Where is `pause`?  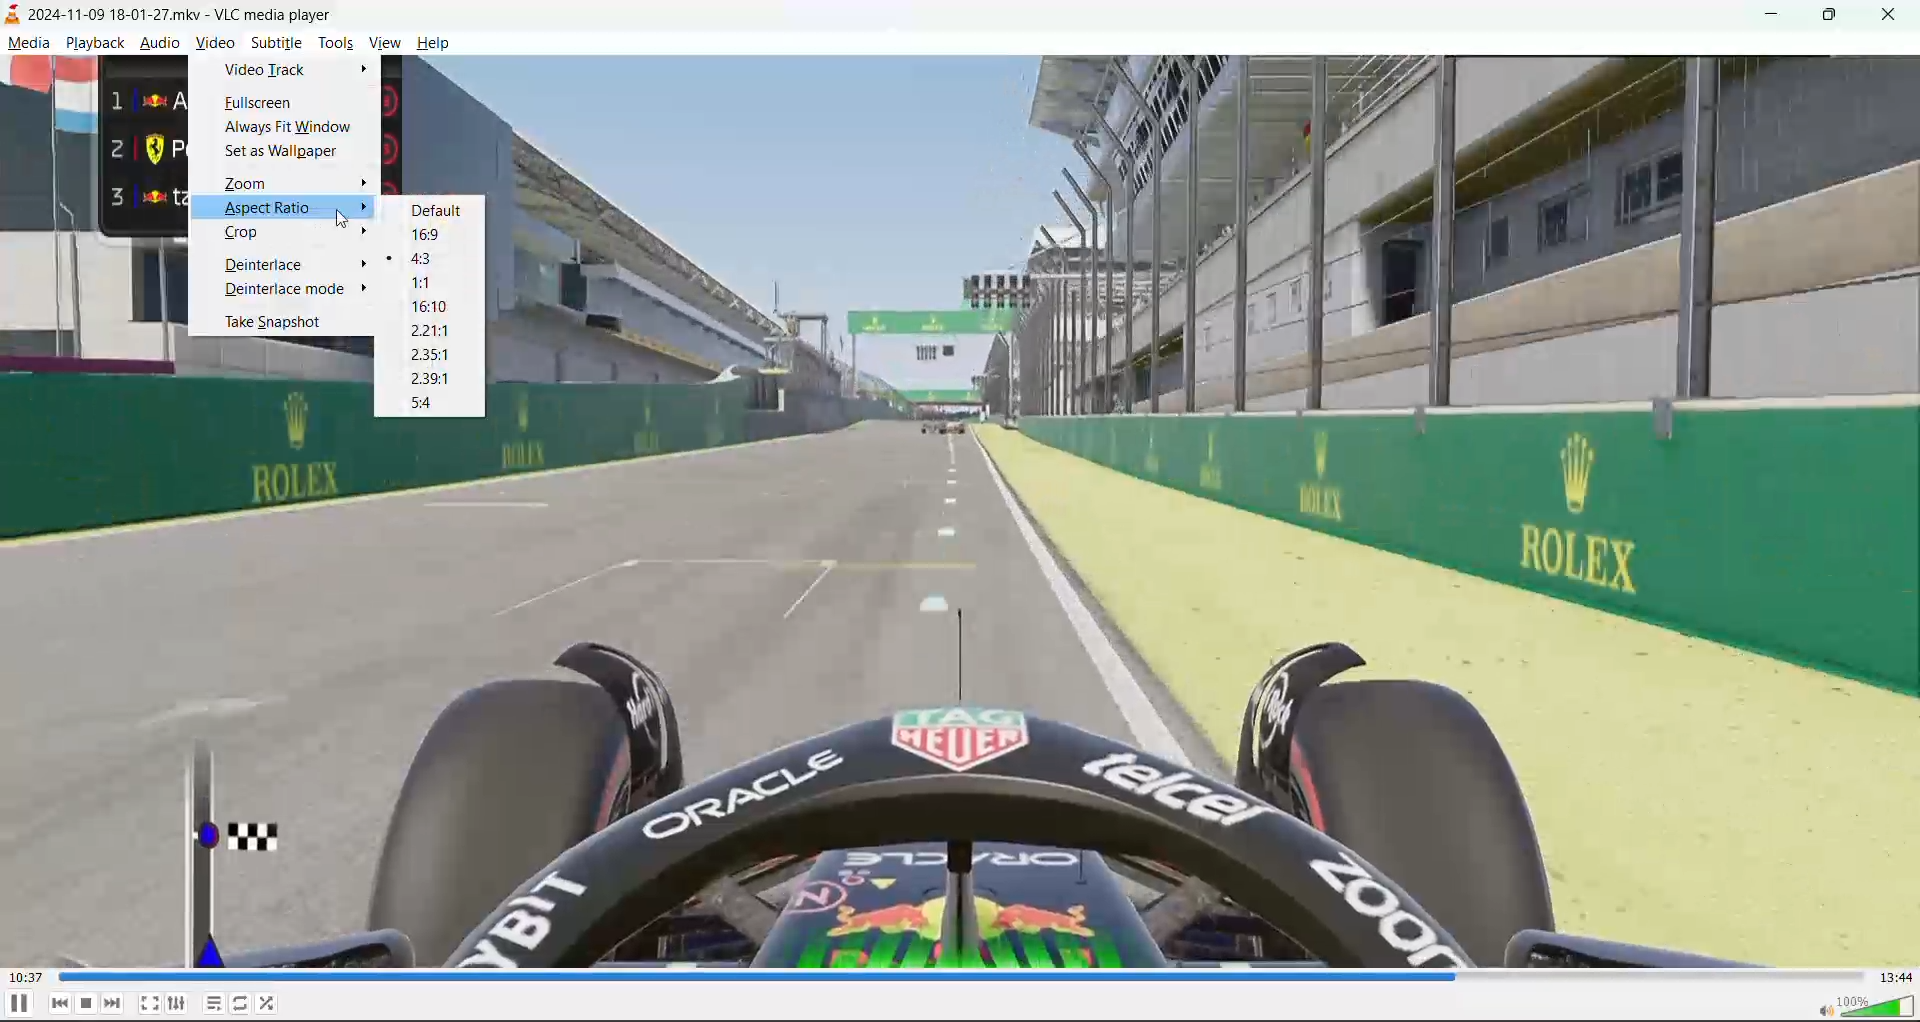 pause is located at coordinates (19, 1005).